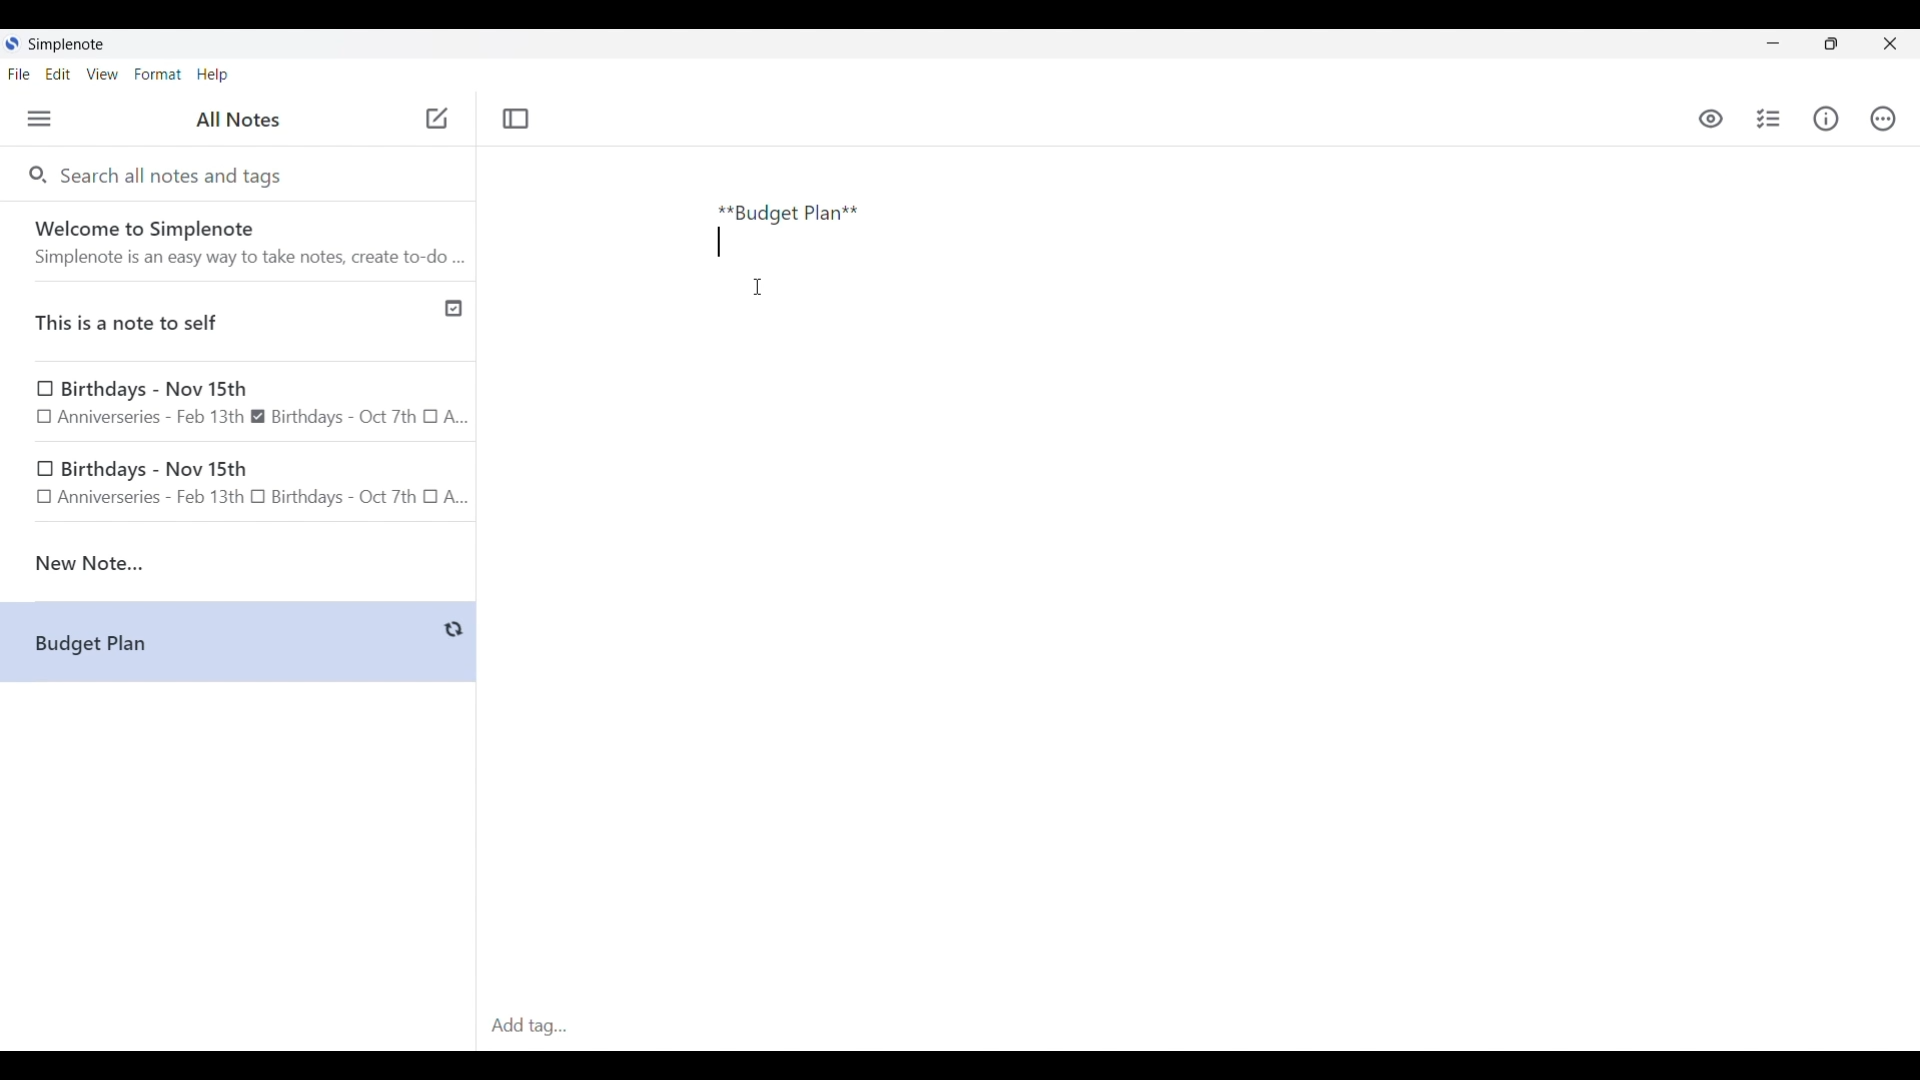  Describe the element at coordinates (238, 120) in the screenshot. I see `Title of left side panel` at that location.